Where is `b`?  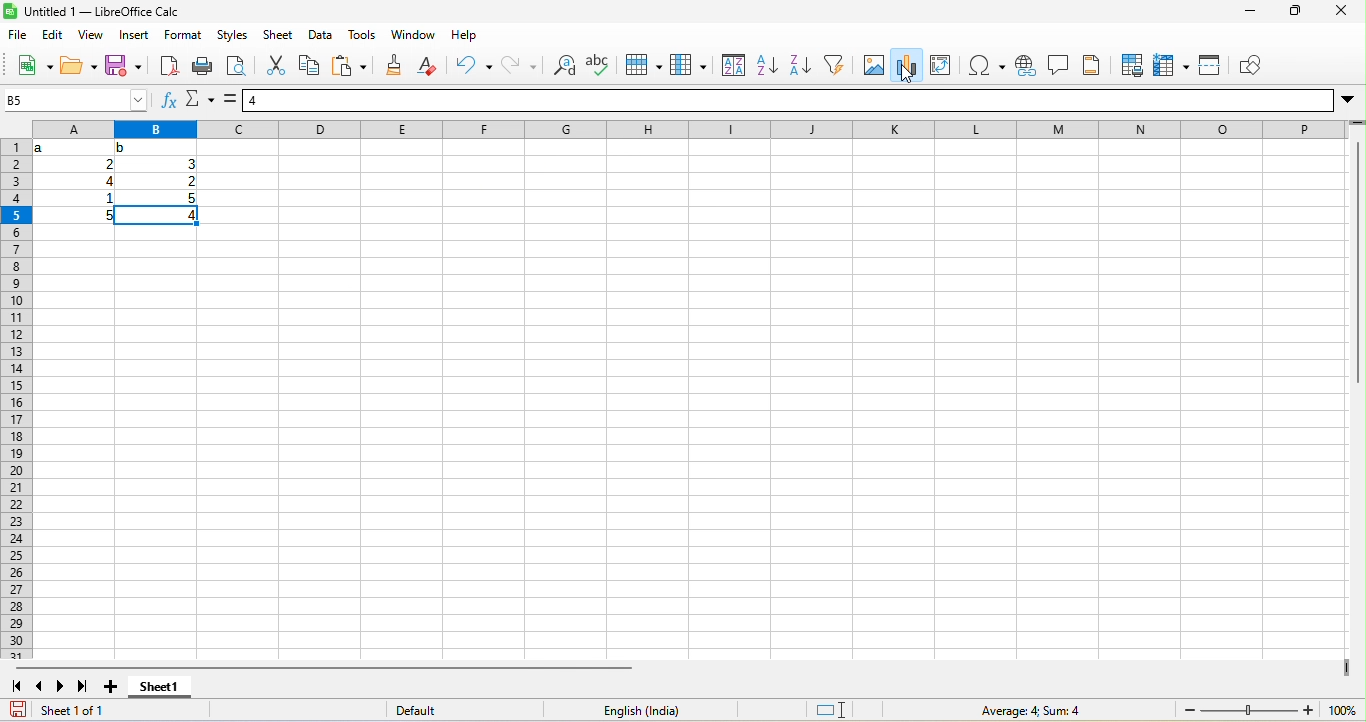 b is located at coordinates (123, 148).